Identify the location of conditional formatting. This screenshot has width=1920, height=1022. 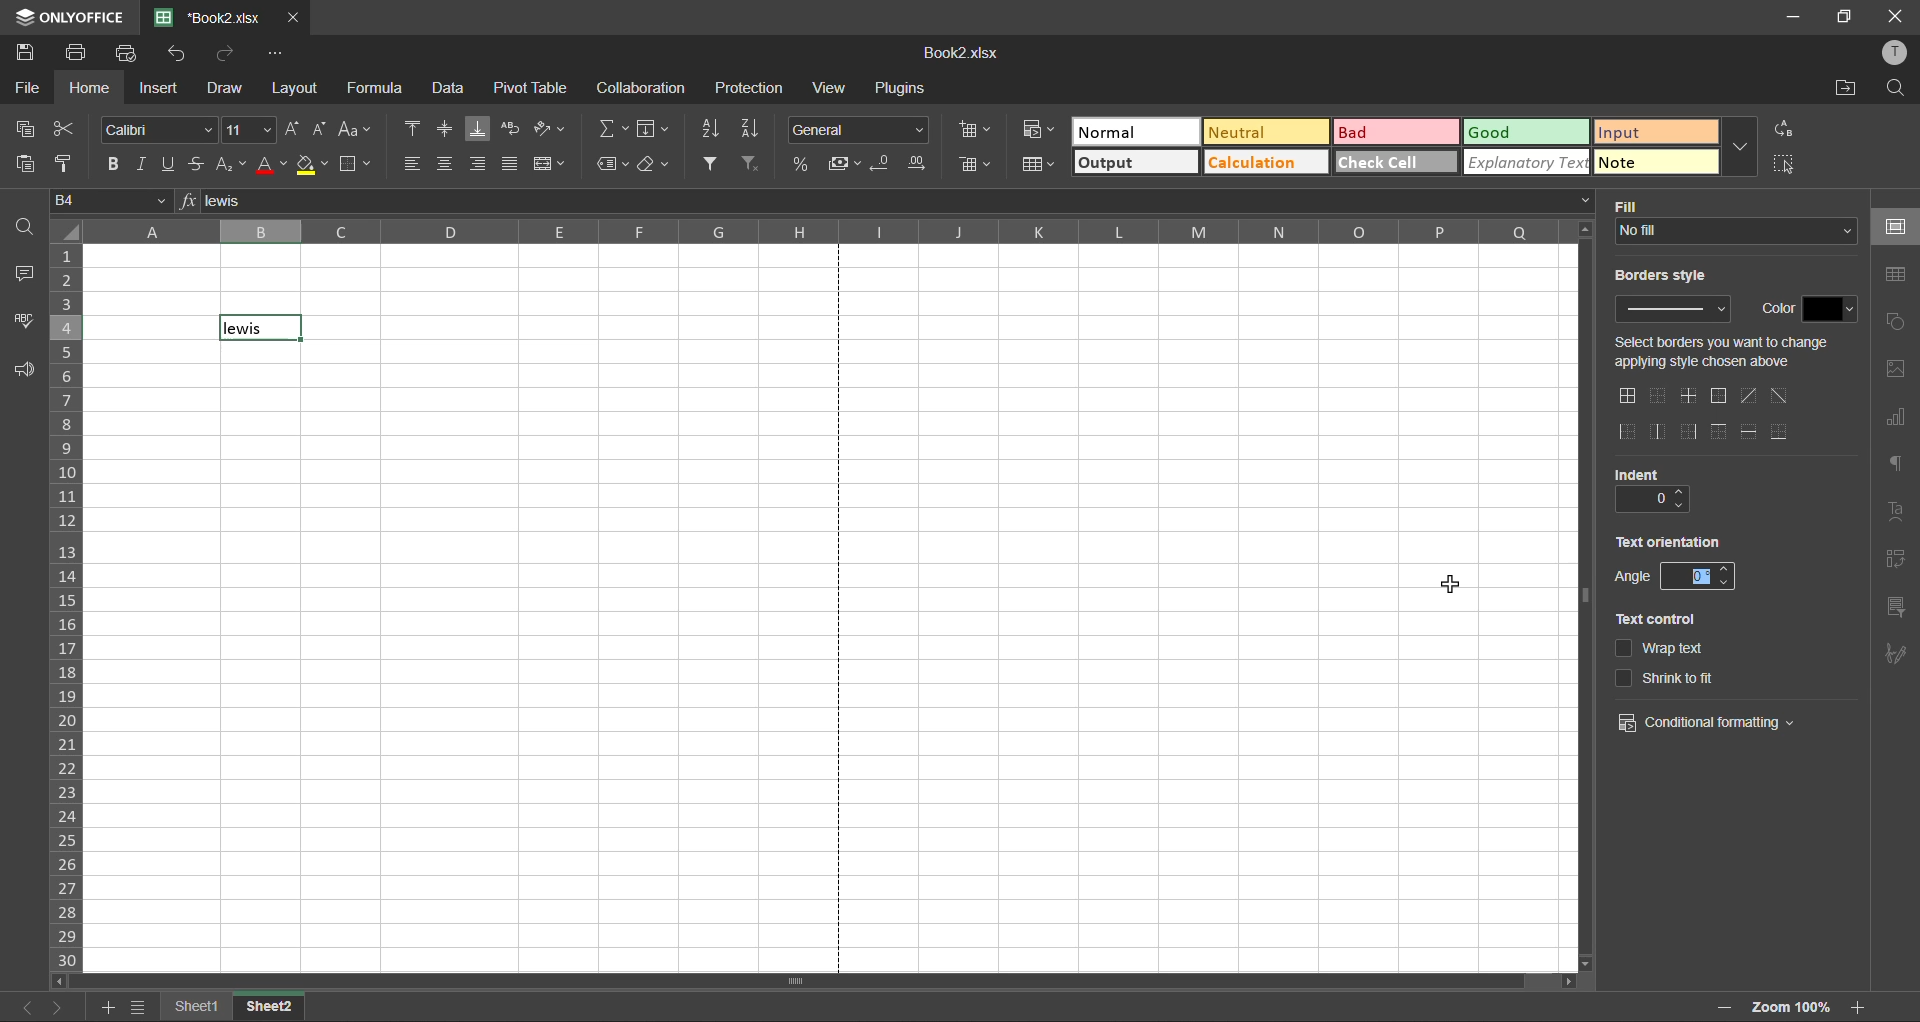
(1038, 130).